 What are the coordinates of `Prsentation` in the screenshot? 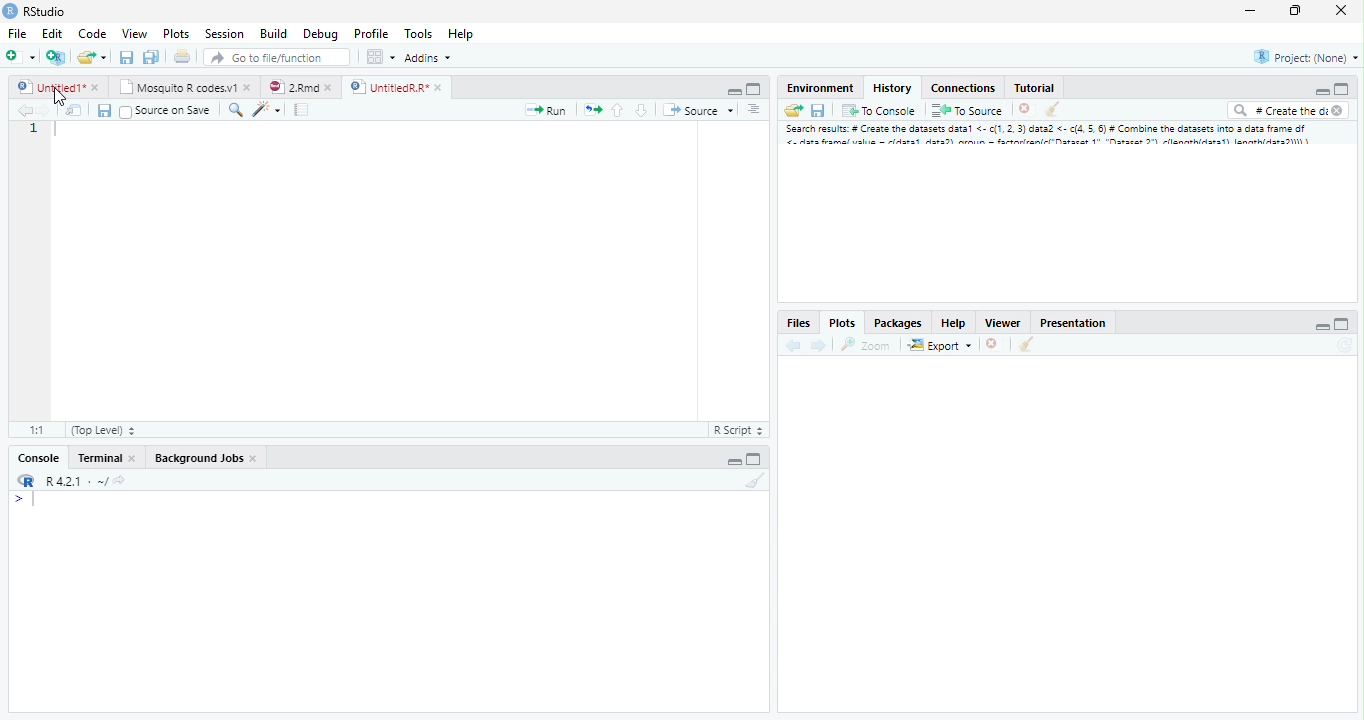 It's located at (1069, 321).